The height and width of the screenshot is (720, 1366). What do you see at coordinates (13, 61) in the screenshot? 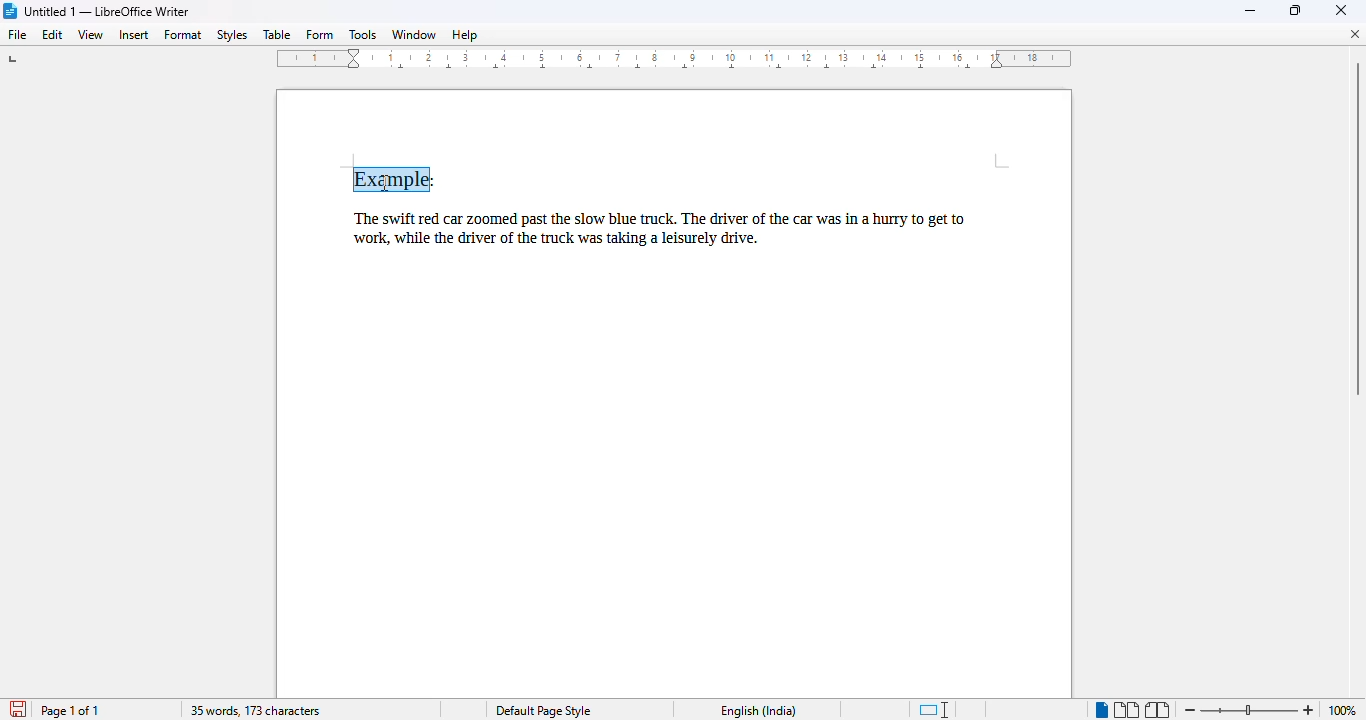
I see `tab stop` at bounding box center [13, 61].